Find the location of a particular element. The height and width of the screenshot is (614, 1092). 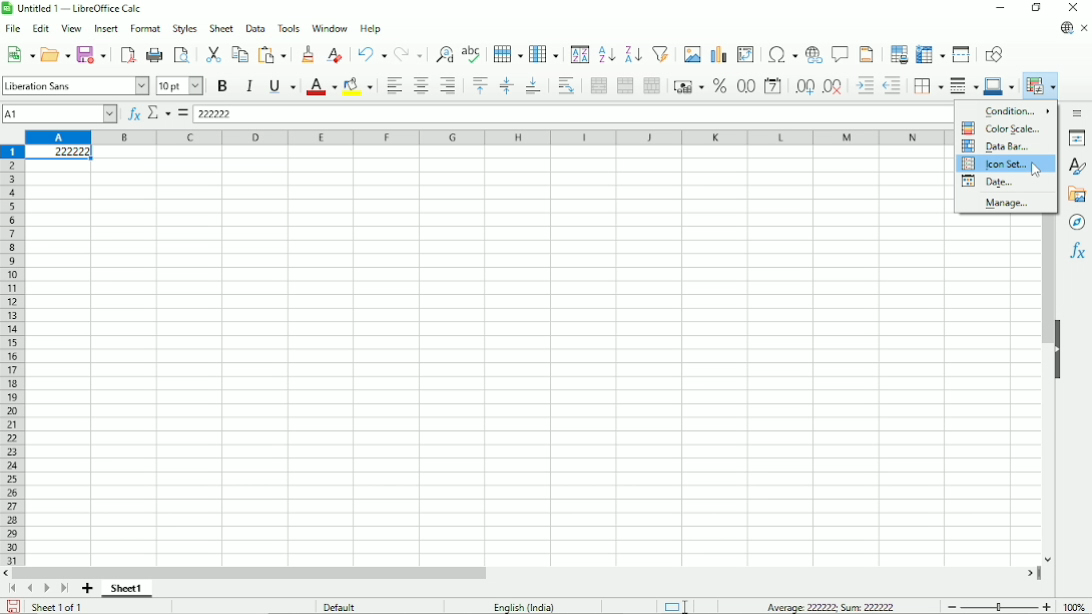

Underline is located at coordinates (282, 86).